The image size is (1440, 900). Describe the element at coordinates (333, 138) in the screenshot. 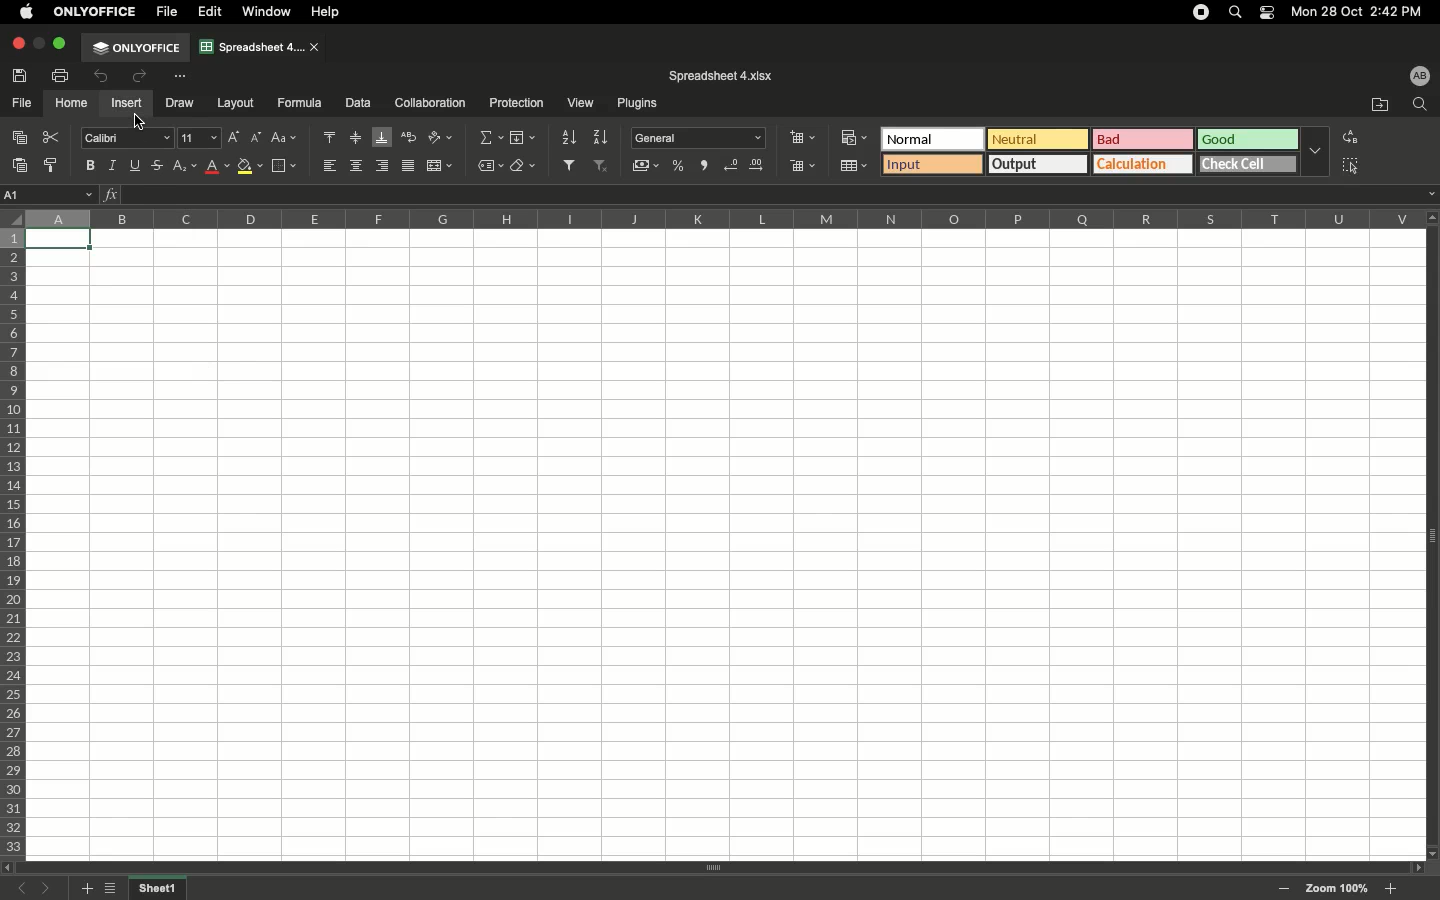

I see `Align top` at that location.